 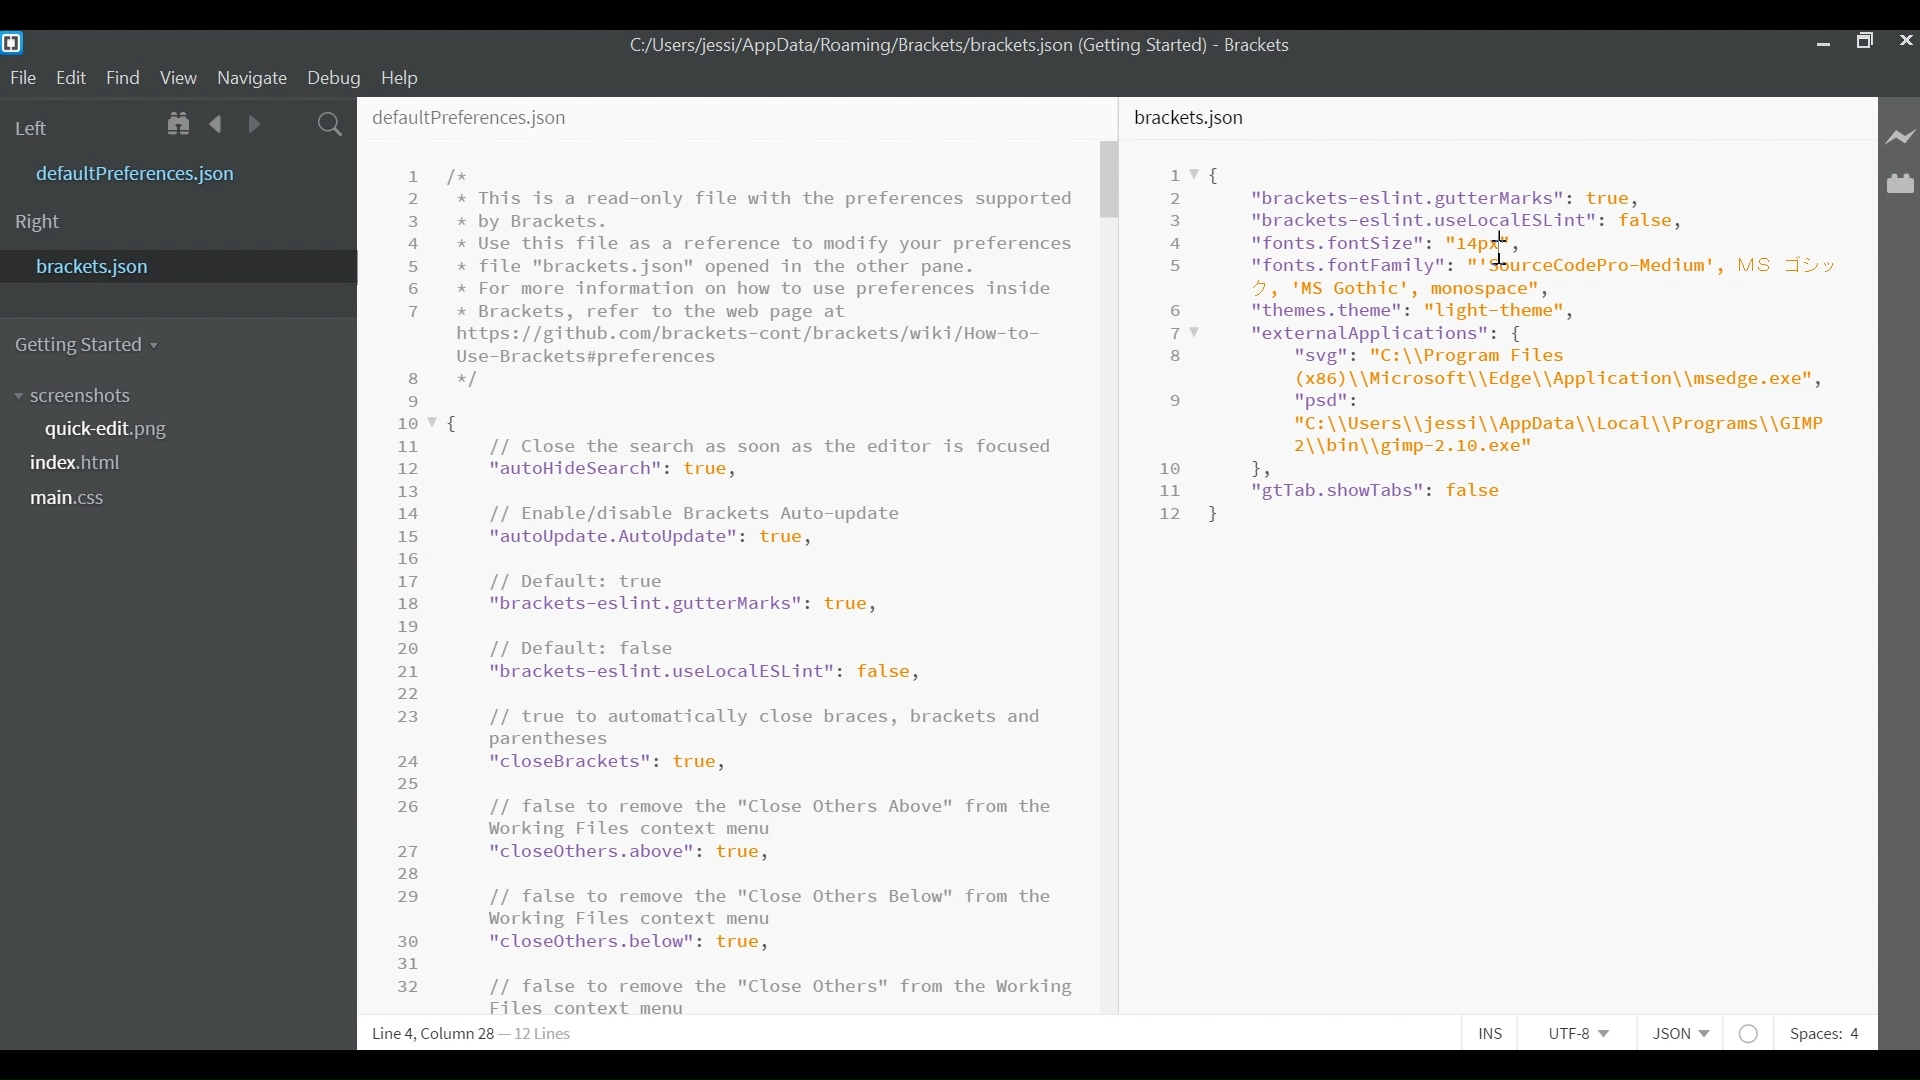 What do you see at coordinates (179, 76) in the screenshot?
I see `View ` at bounding box center [179, 76].